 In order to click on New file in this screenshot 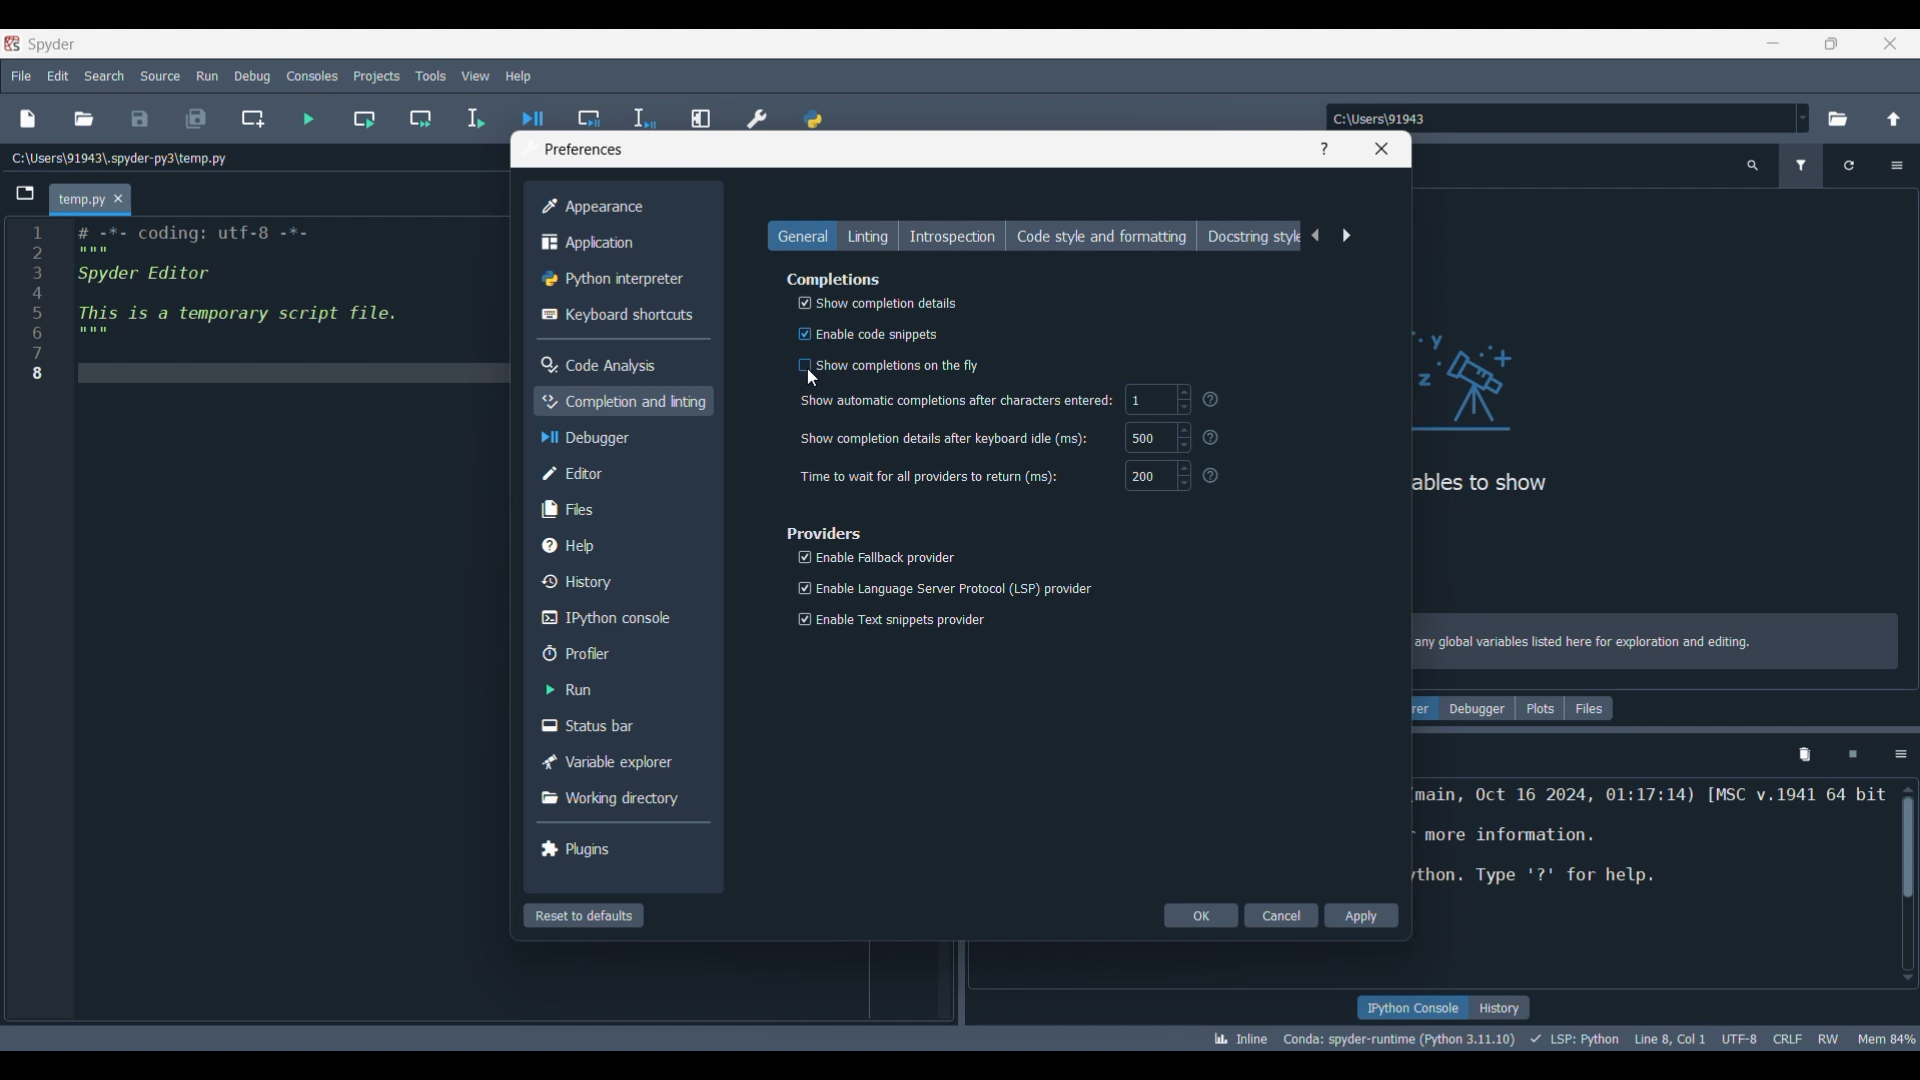, I will do `click(27, 119)`.